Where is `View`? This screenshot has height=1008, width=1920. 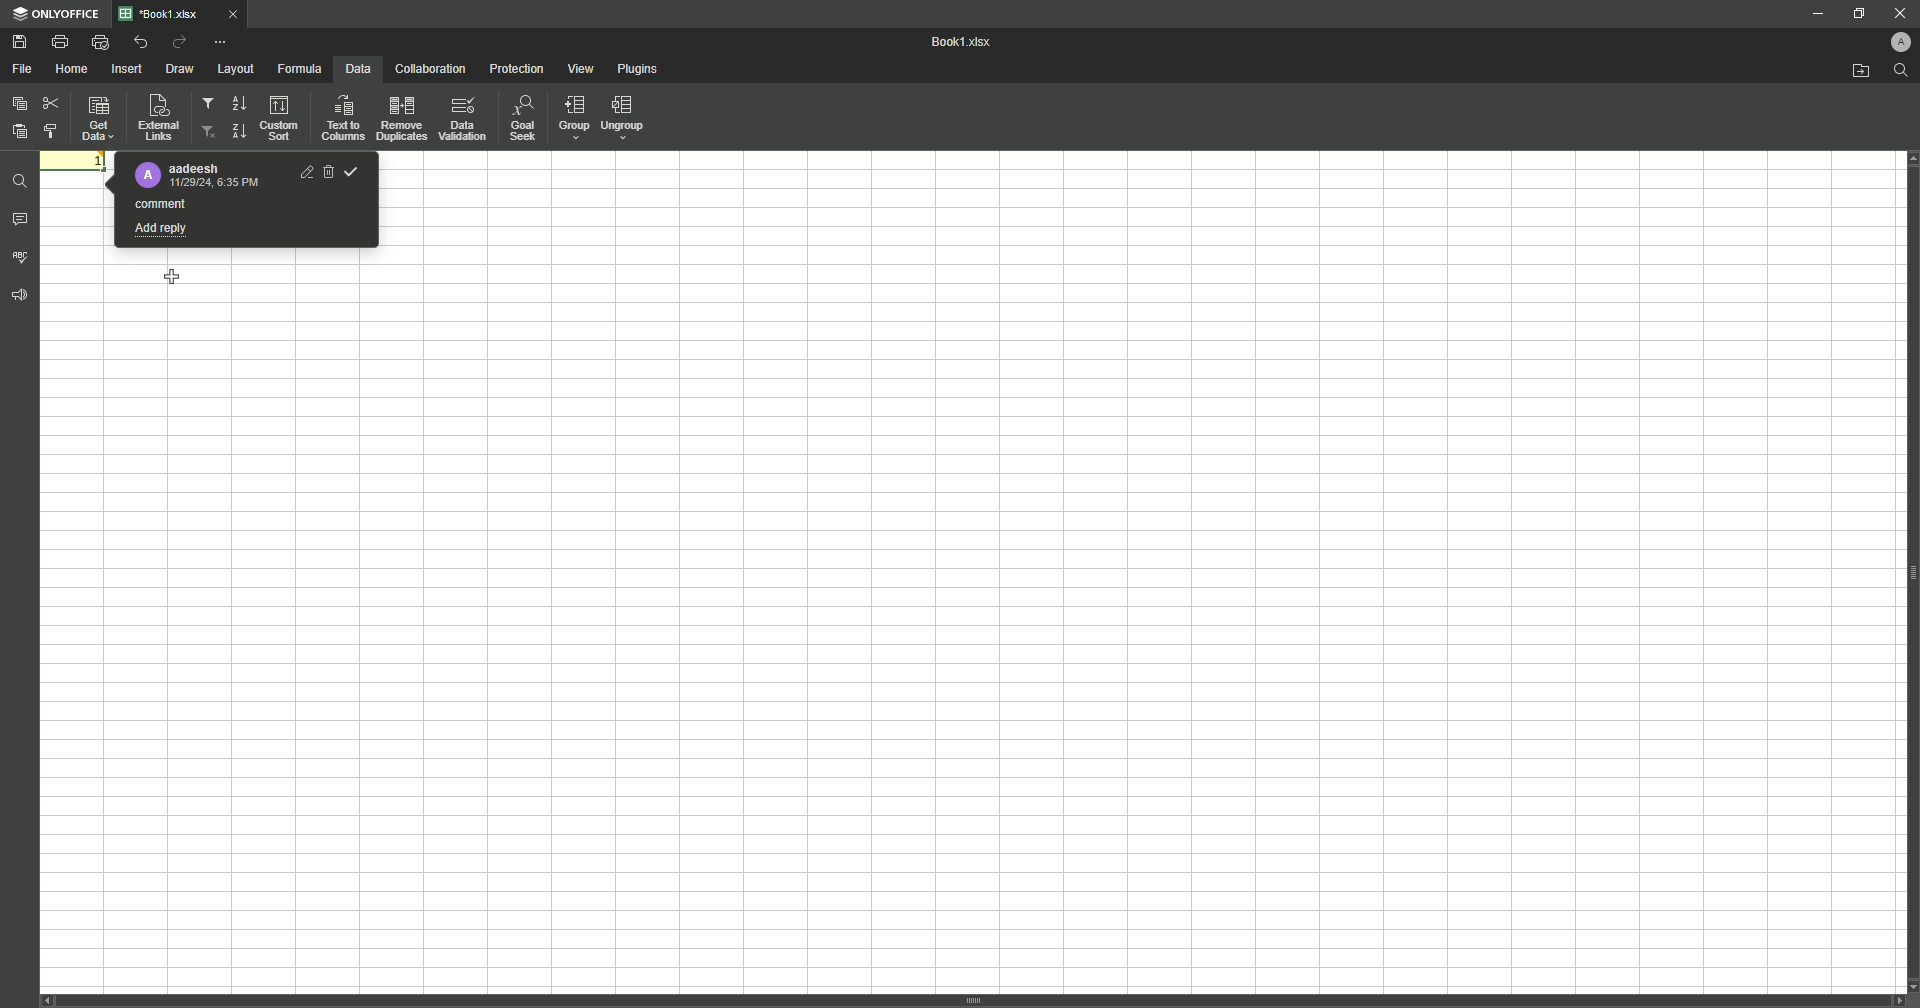
View is located at coordinates (583, 70).